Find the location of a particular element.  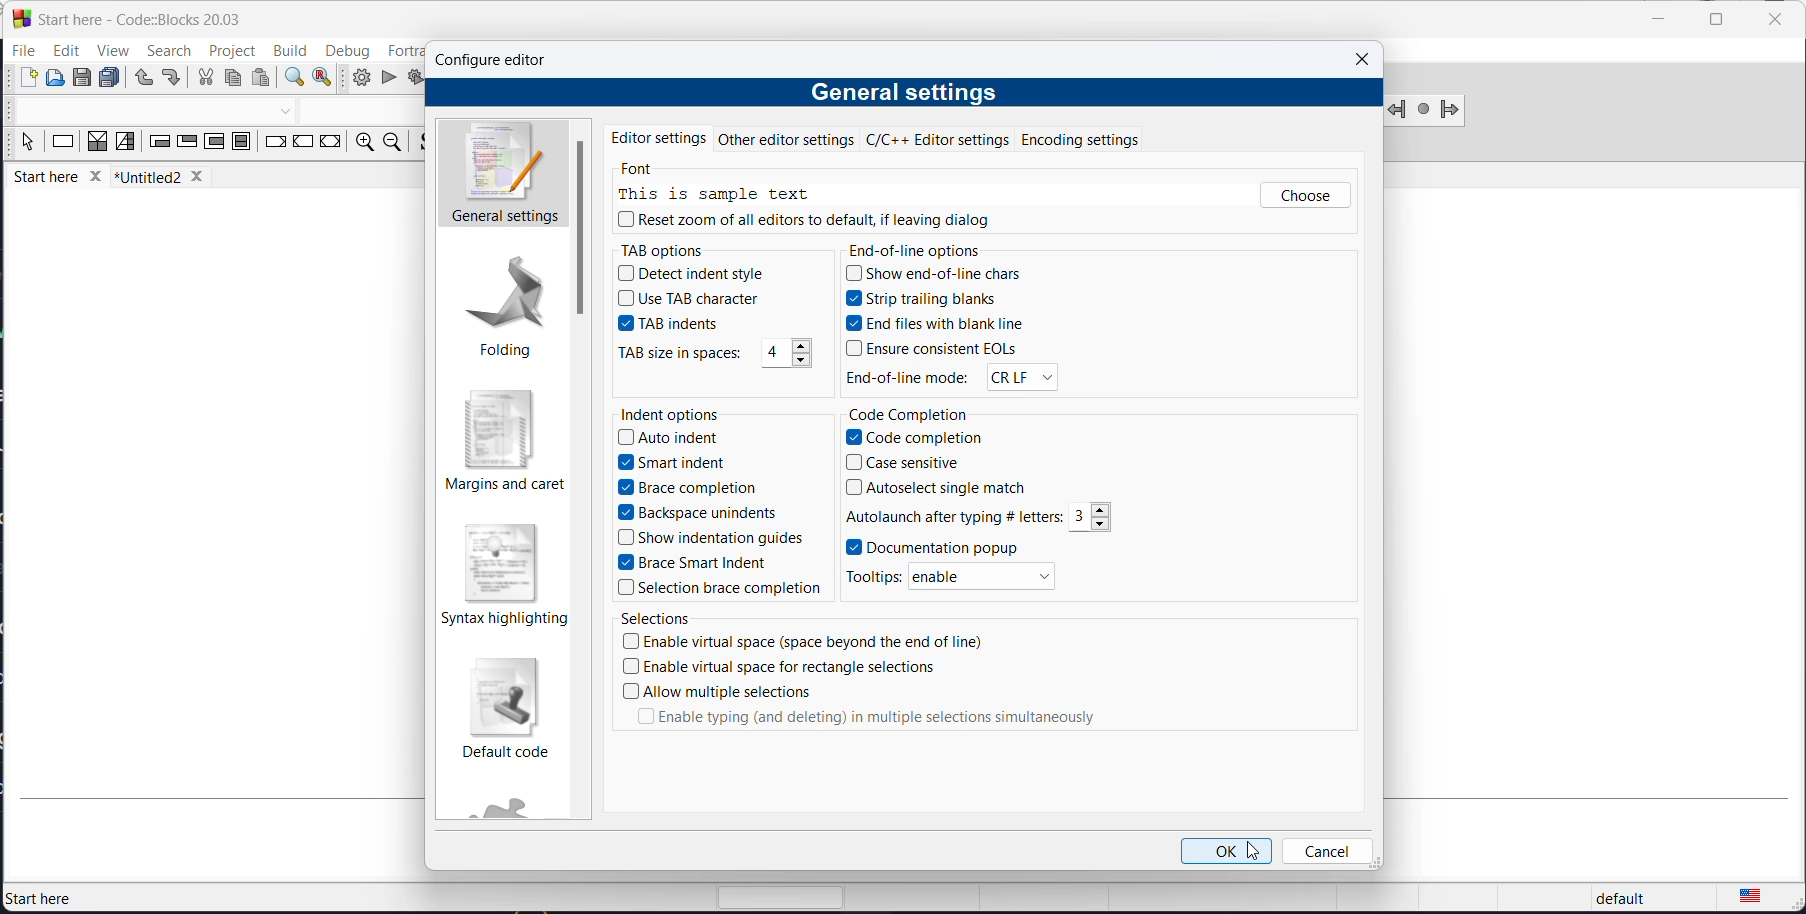

selection is located at coordinates (126, 143).